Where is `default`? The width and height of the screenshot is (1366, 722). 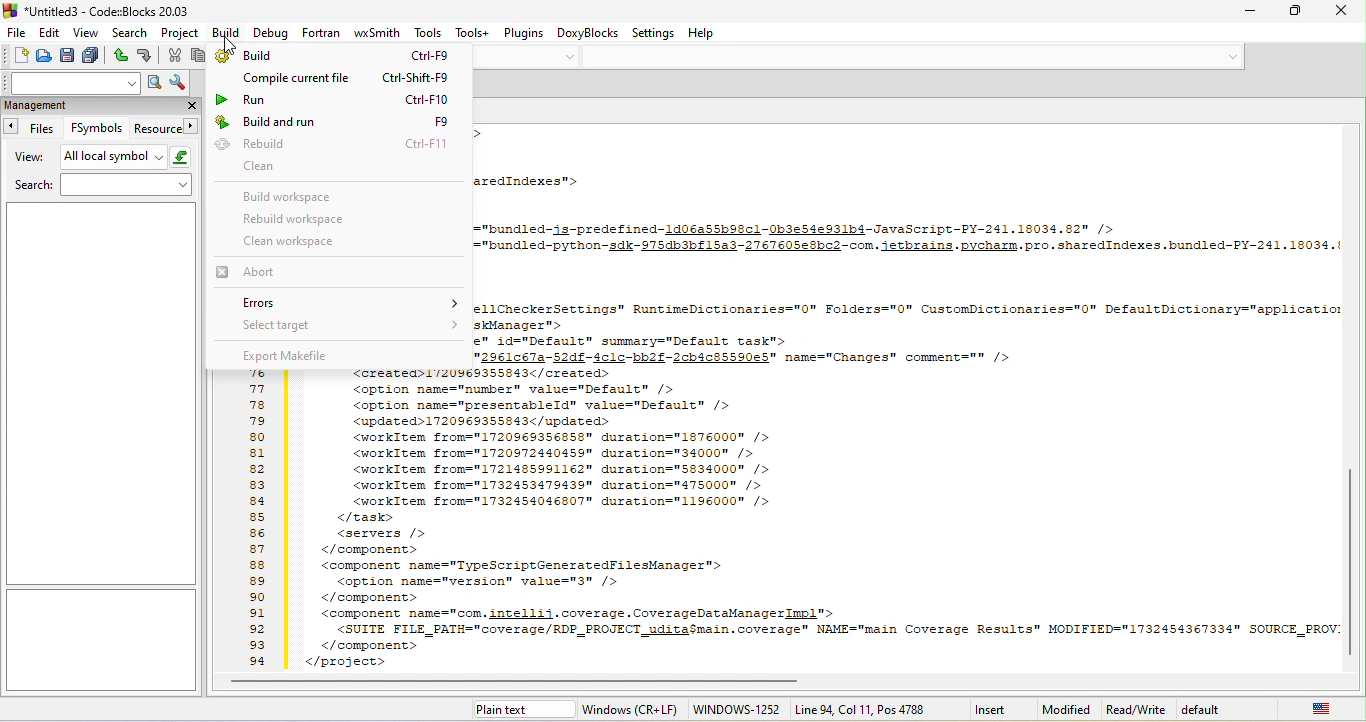 default is located at coordinates (1229, 709).